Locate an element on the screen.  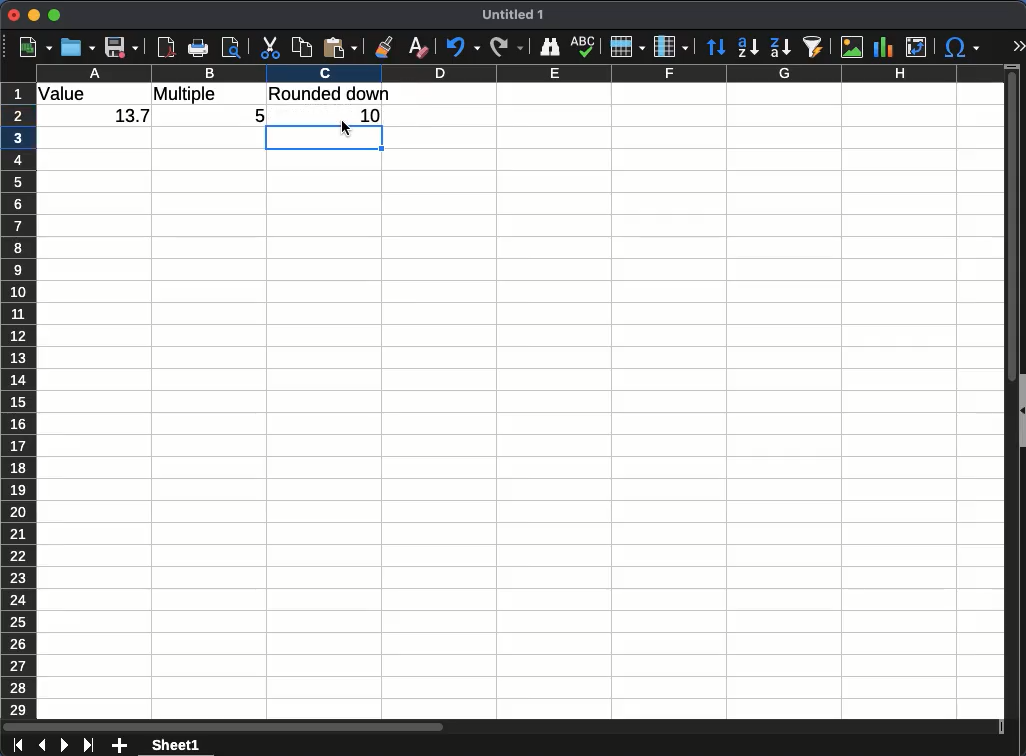
new is located at coordinates (35, 47).